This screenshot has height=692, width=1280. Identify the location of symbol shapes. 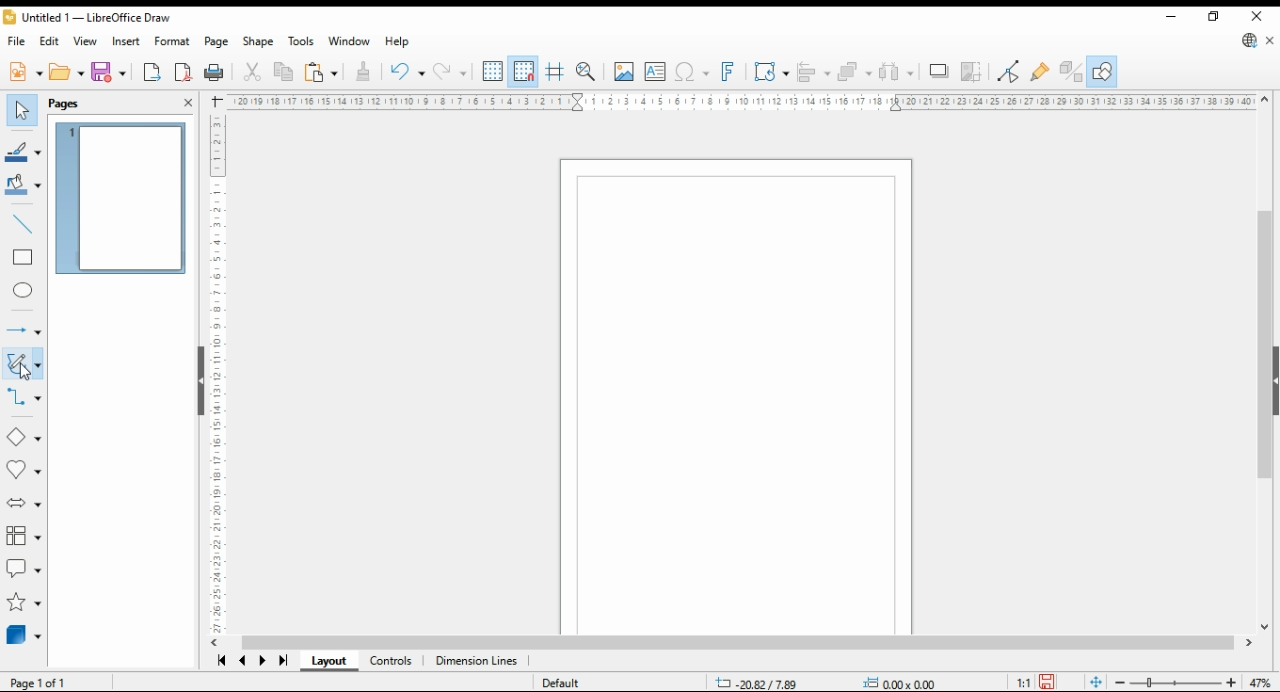
(23, 471).